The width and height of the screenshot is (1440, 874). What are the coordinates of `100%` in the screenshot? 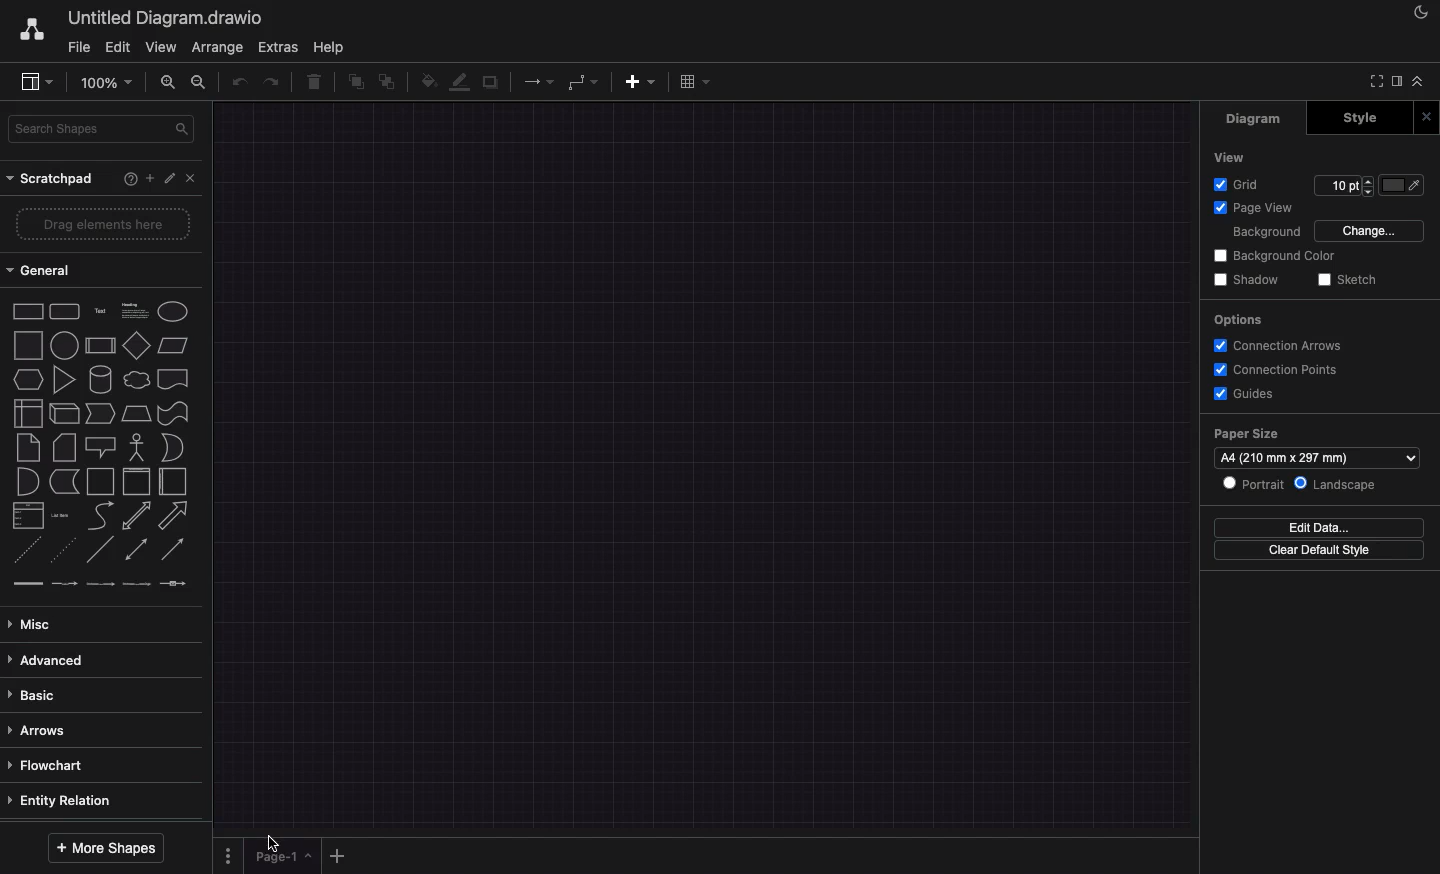 It's located at (107, 84).